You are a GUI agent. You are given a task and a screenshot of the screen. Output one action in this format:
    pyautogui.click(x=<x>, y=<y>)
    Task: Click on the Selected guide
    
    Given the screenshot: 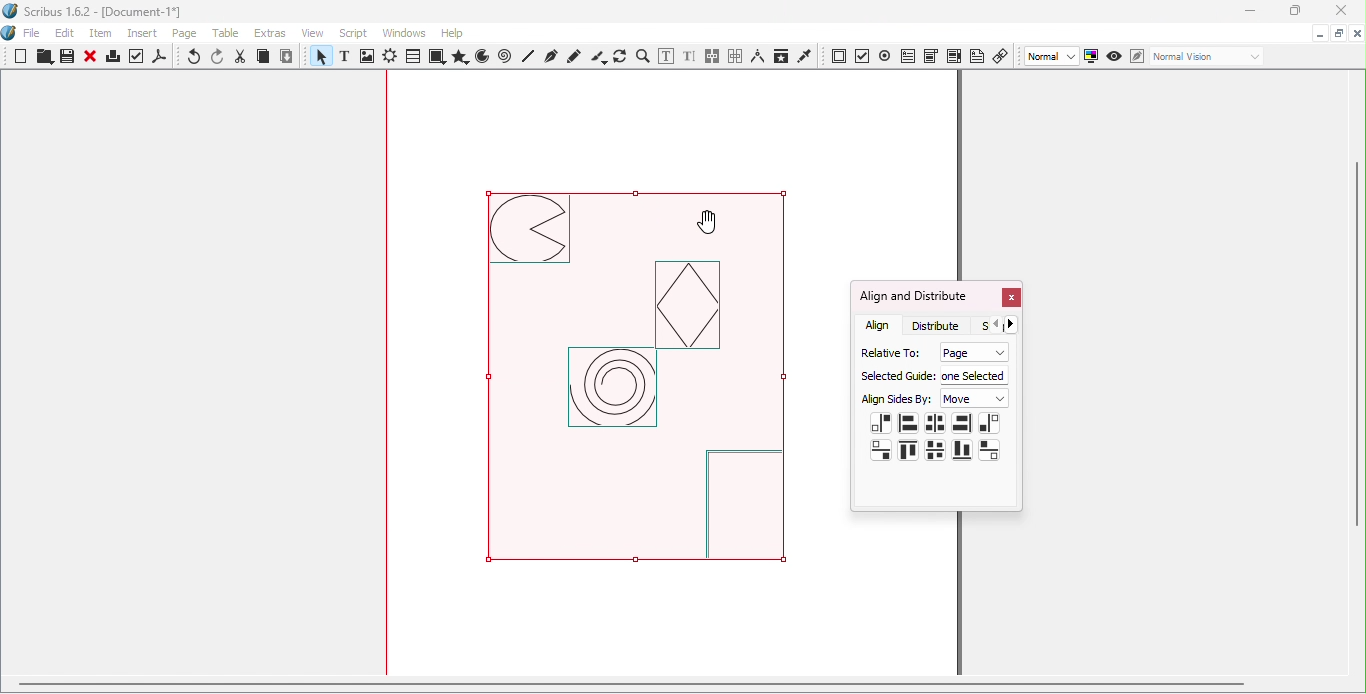 What is the action you would take?
    pyautogui.click(x=896, y=376)
    